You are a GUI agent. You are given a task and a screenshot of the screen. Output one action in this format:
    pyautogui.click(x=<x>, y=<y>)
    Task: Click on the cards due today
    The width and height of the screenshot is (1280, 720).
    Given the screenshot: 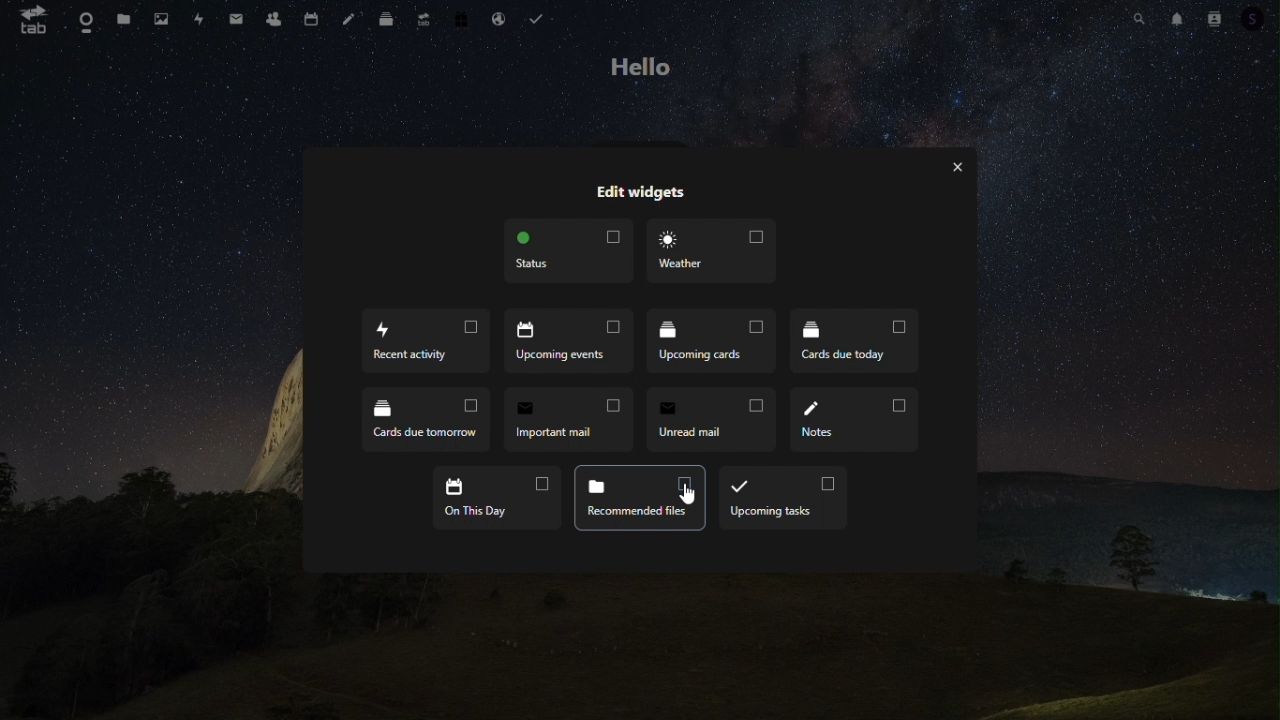 What is the action you would take?
    pyautogui.click(x=853, y=342)
    